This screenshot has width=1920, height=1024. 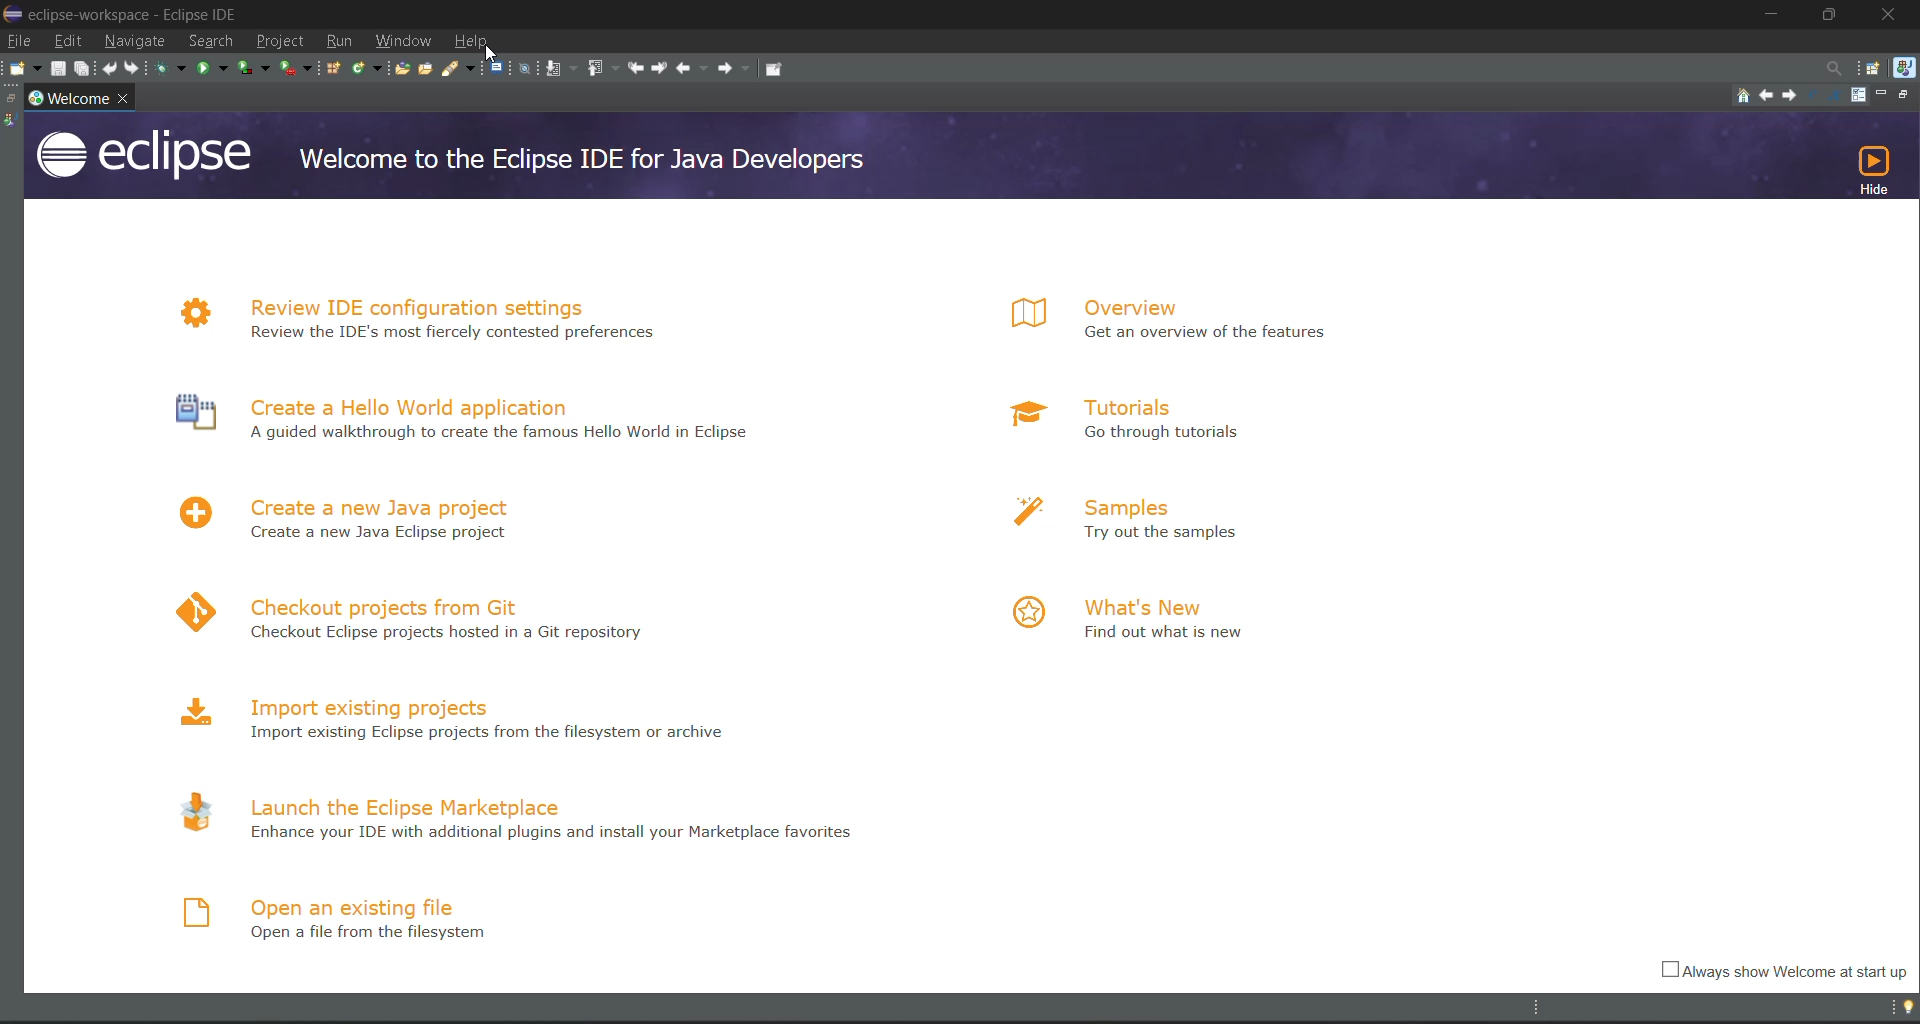 What do you see at coordinates (489, 52) in the screenshot?
I see `cursor` at bounding box center [489, 52].